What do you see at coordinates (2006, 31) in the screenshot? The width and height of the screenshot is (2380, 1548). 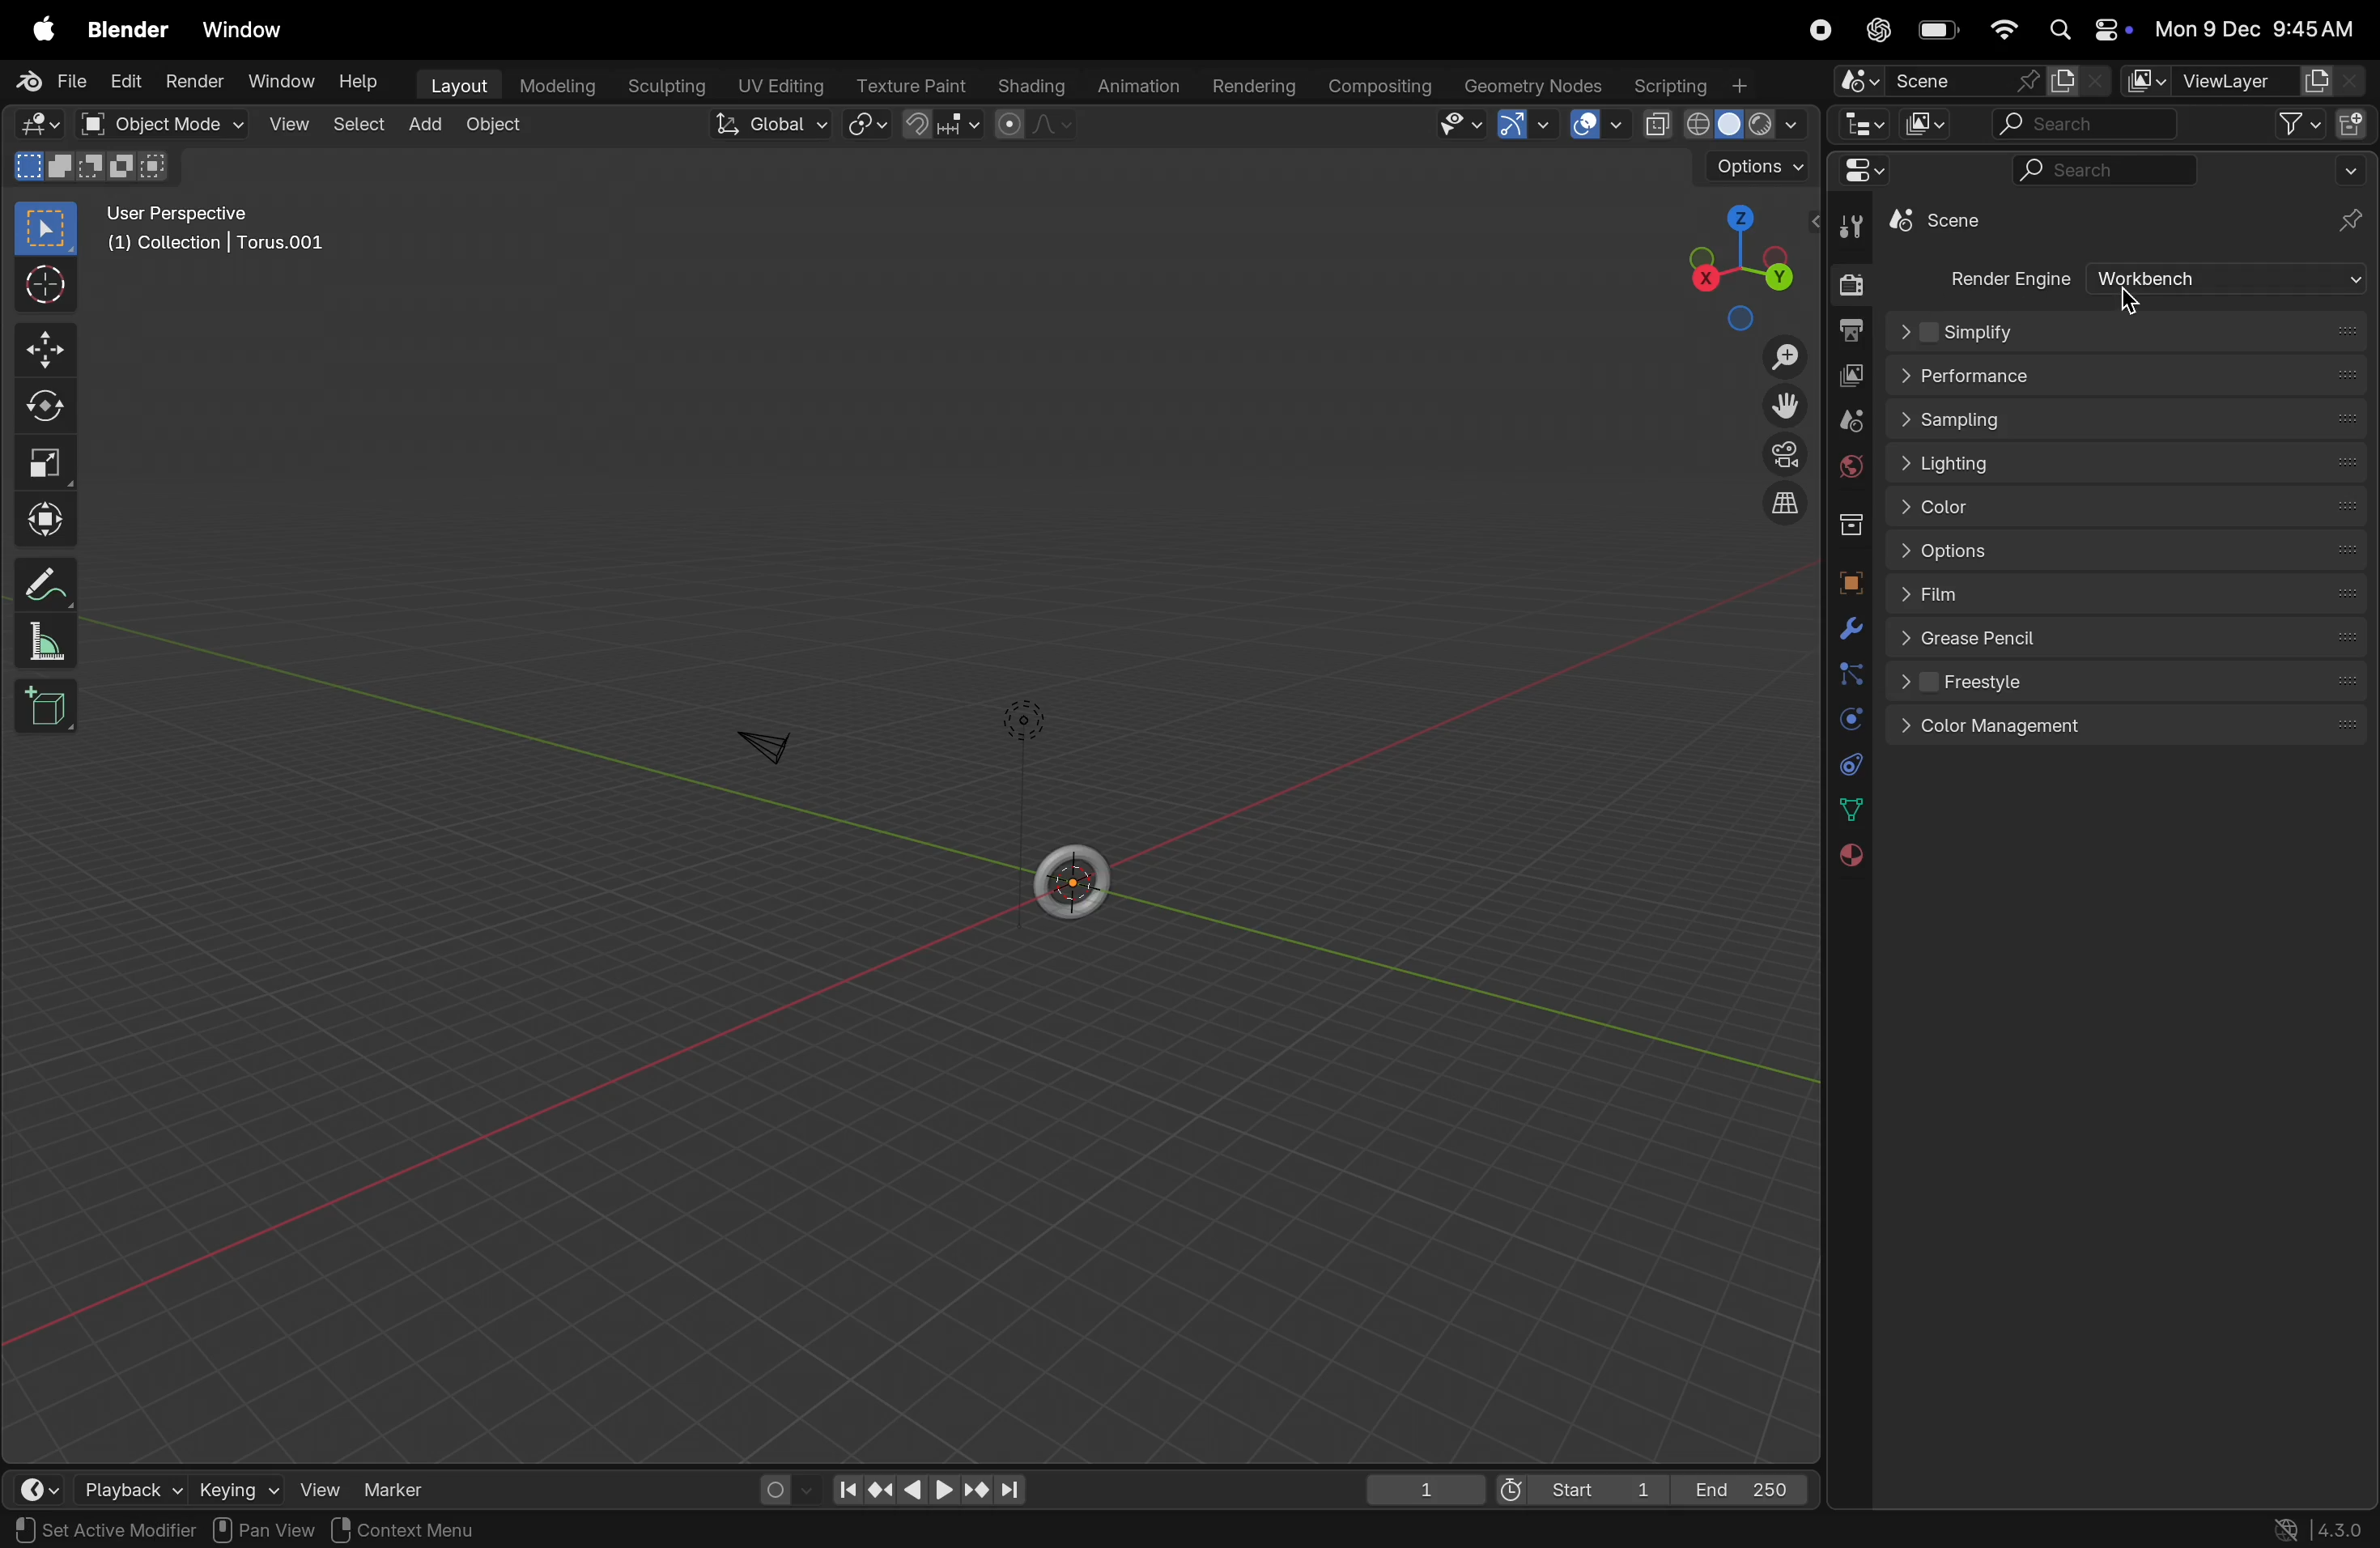 I see `wifi` at bounding box center [2006, 31].